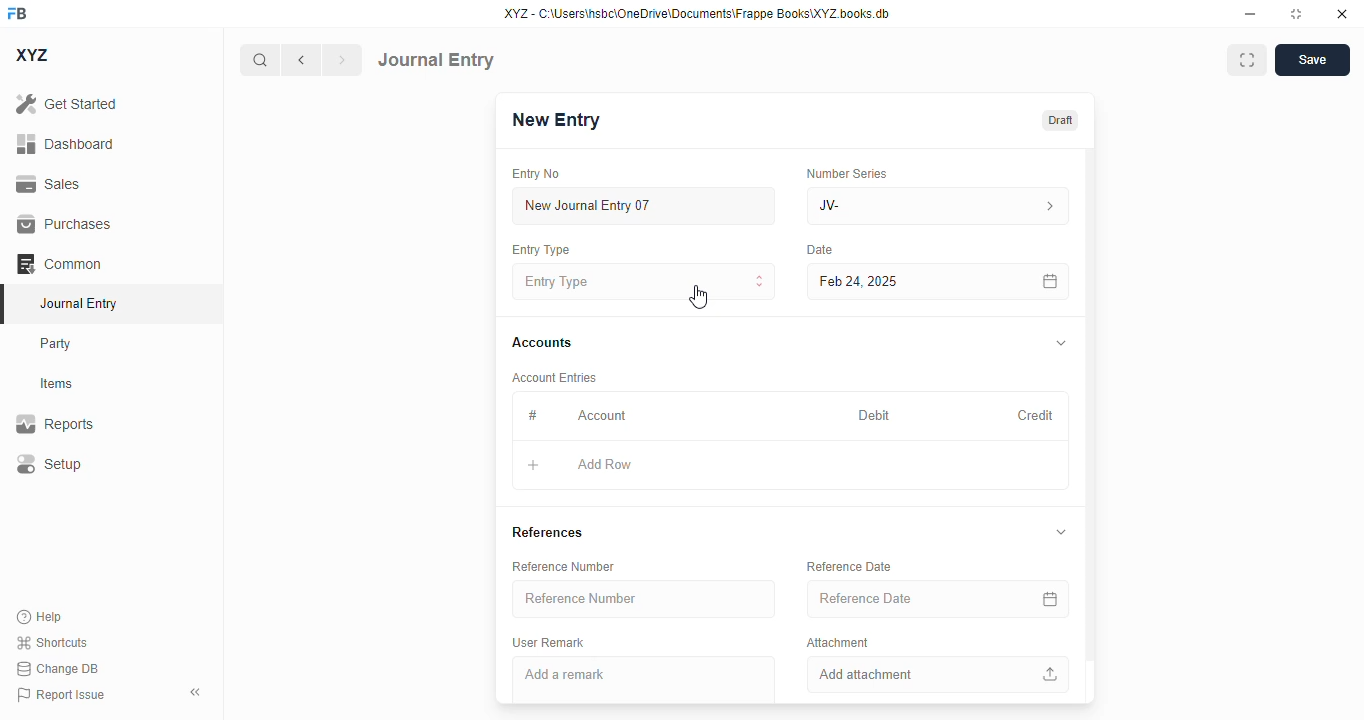 This screenshot has height=720, width=1364. Describe the element at coordinates (1090, 426) in the screenshot. I see `vertical scroll bar` at that location.